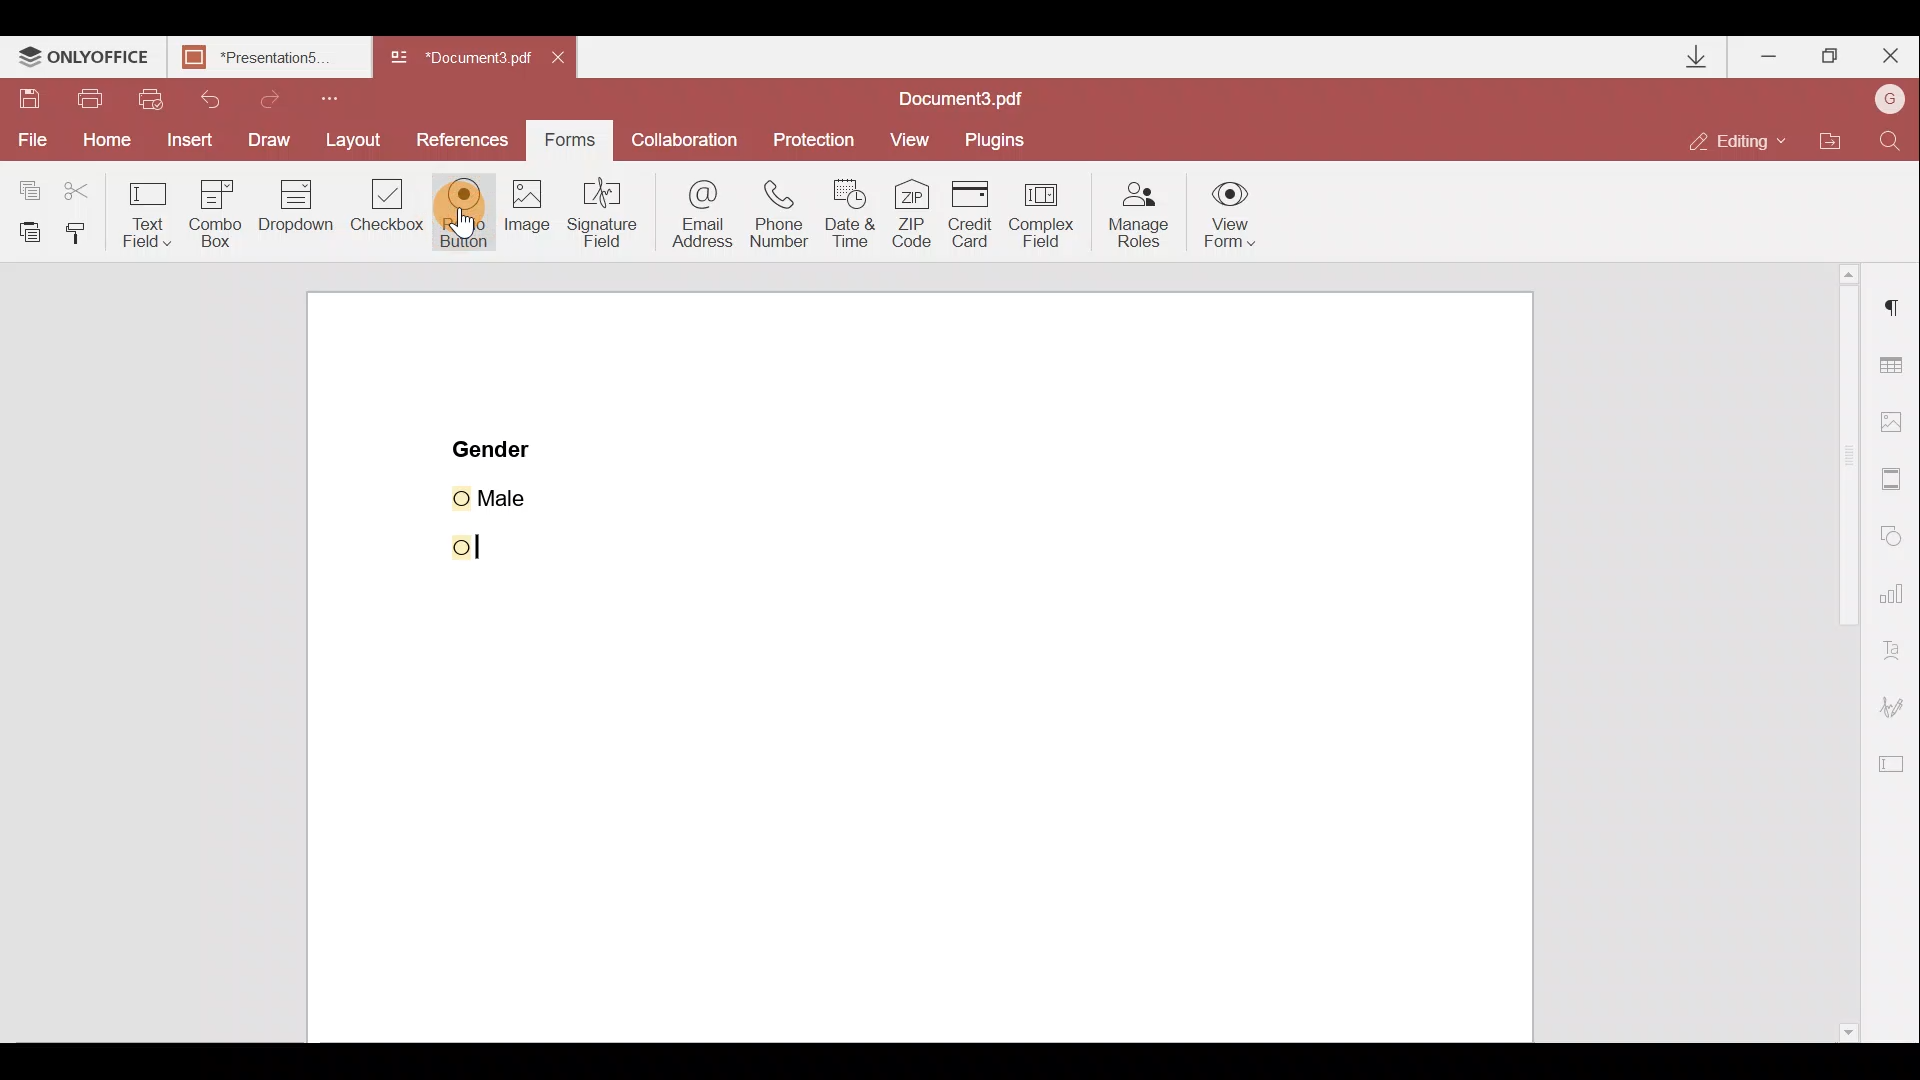 This screenshot has height=1080, width=1920. I want to click on Table settings, so click(1895, 361).